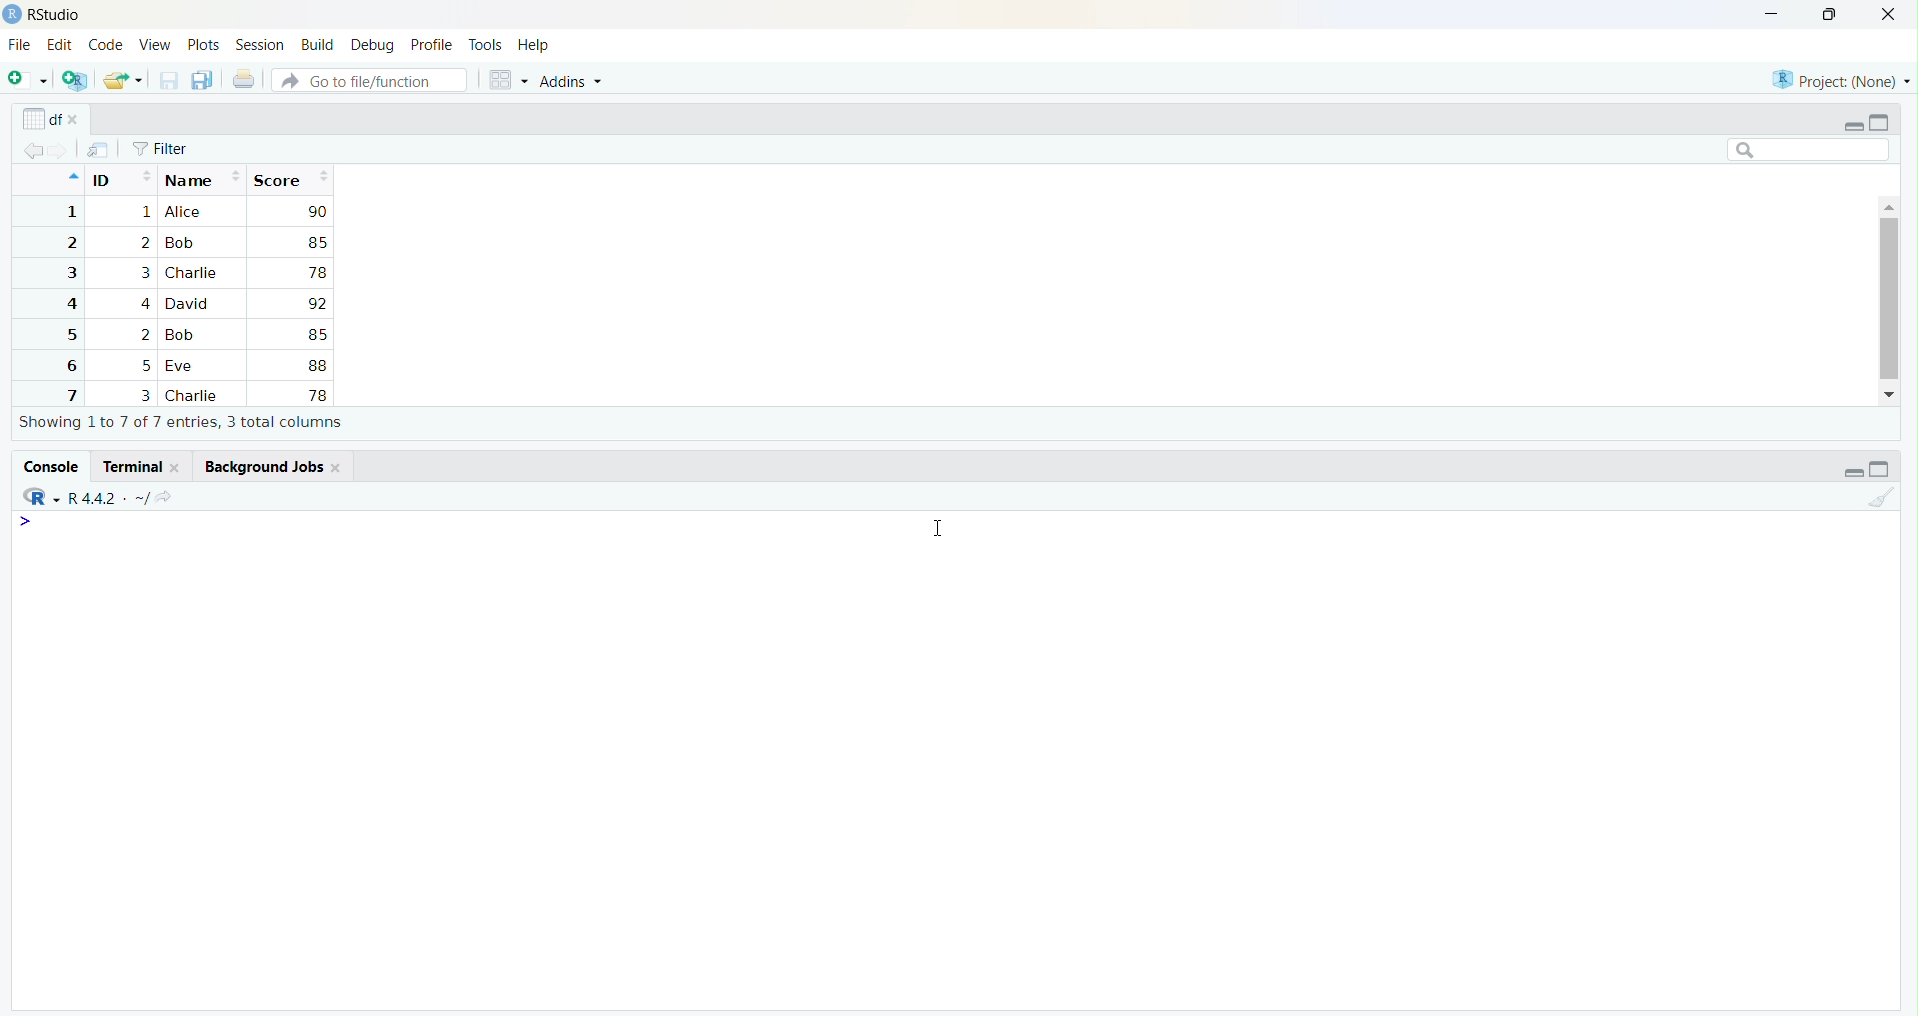 This screenshot has height=1016, width=1918. I want to click on back, so click(33, 151).